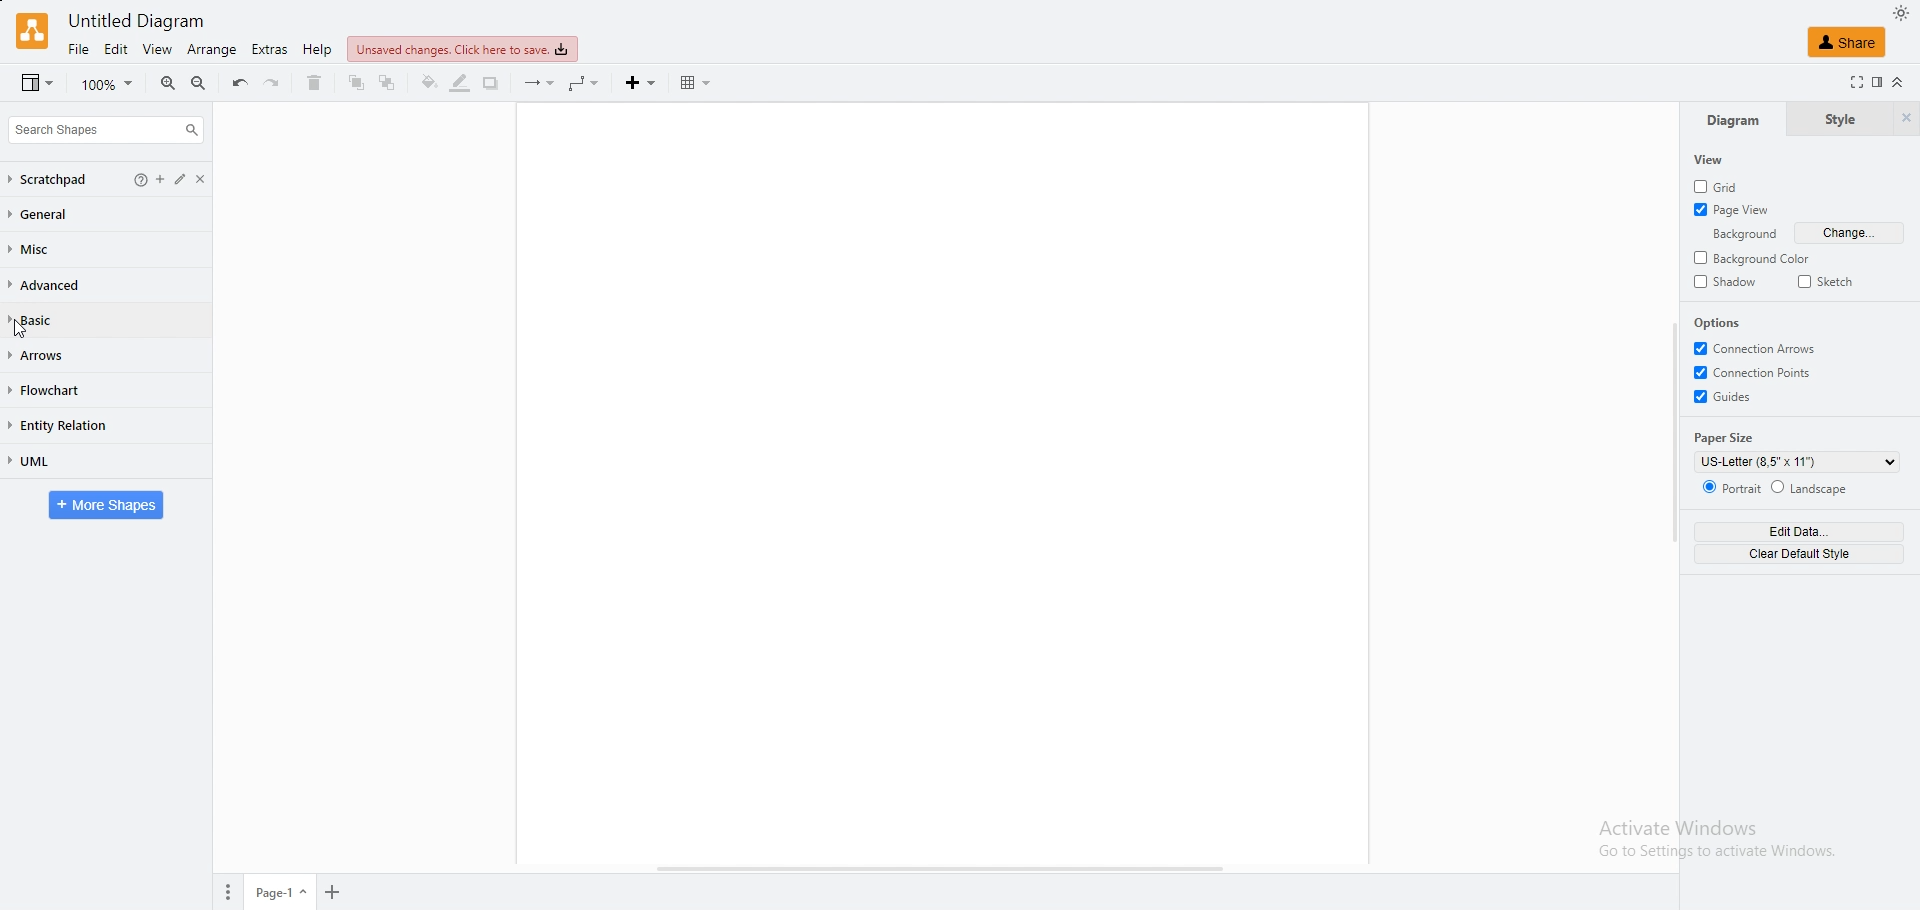 This screenshot has width=1920, height=910. What do you see at coordinates (1733, 120) in the screenshot?
I see `diagram` at bounding box center [1733, 120].